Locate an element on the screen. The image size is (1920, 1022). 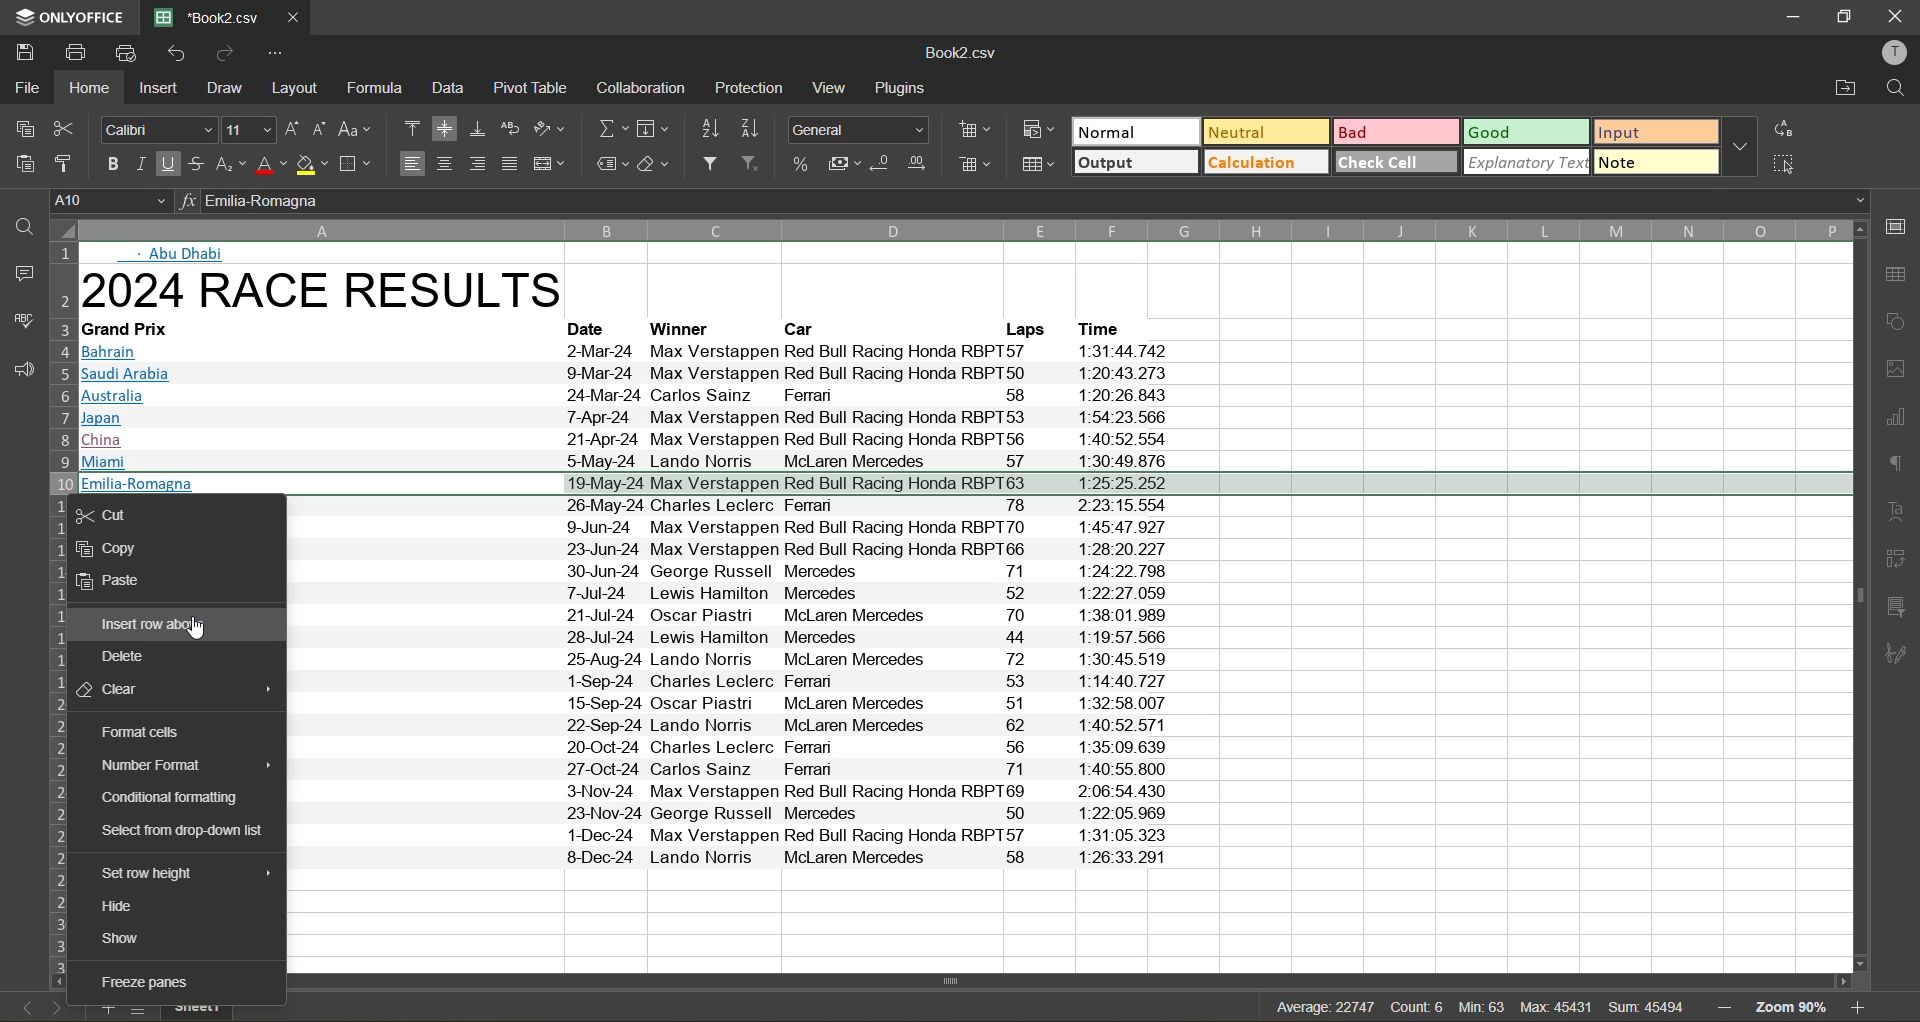
italic is located at coordinates (140, 164).